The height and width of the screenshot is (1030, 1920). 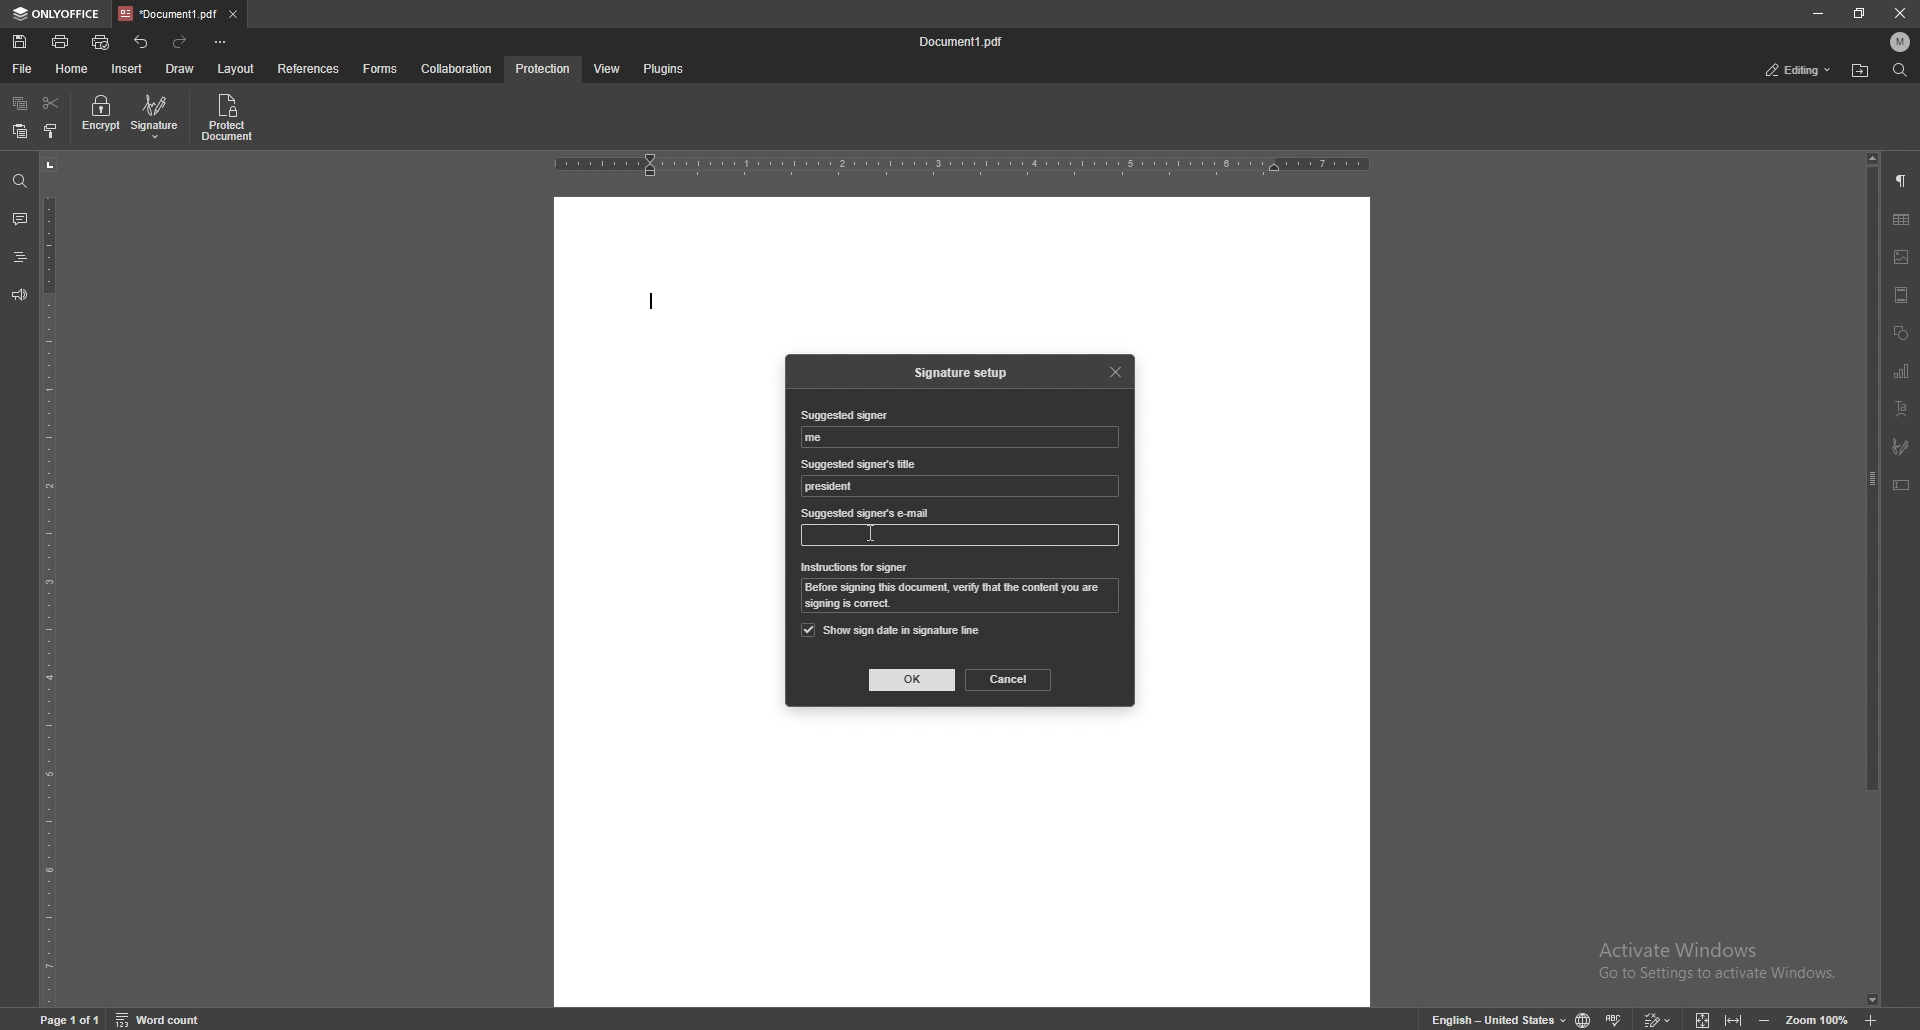 What do you see at coordinates (1900, 71) in the screenshot?
I see `find` at bounding box center [1900, 71].